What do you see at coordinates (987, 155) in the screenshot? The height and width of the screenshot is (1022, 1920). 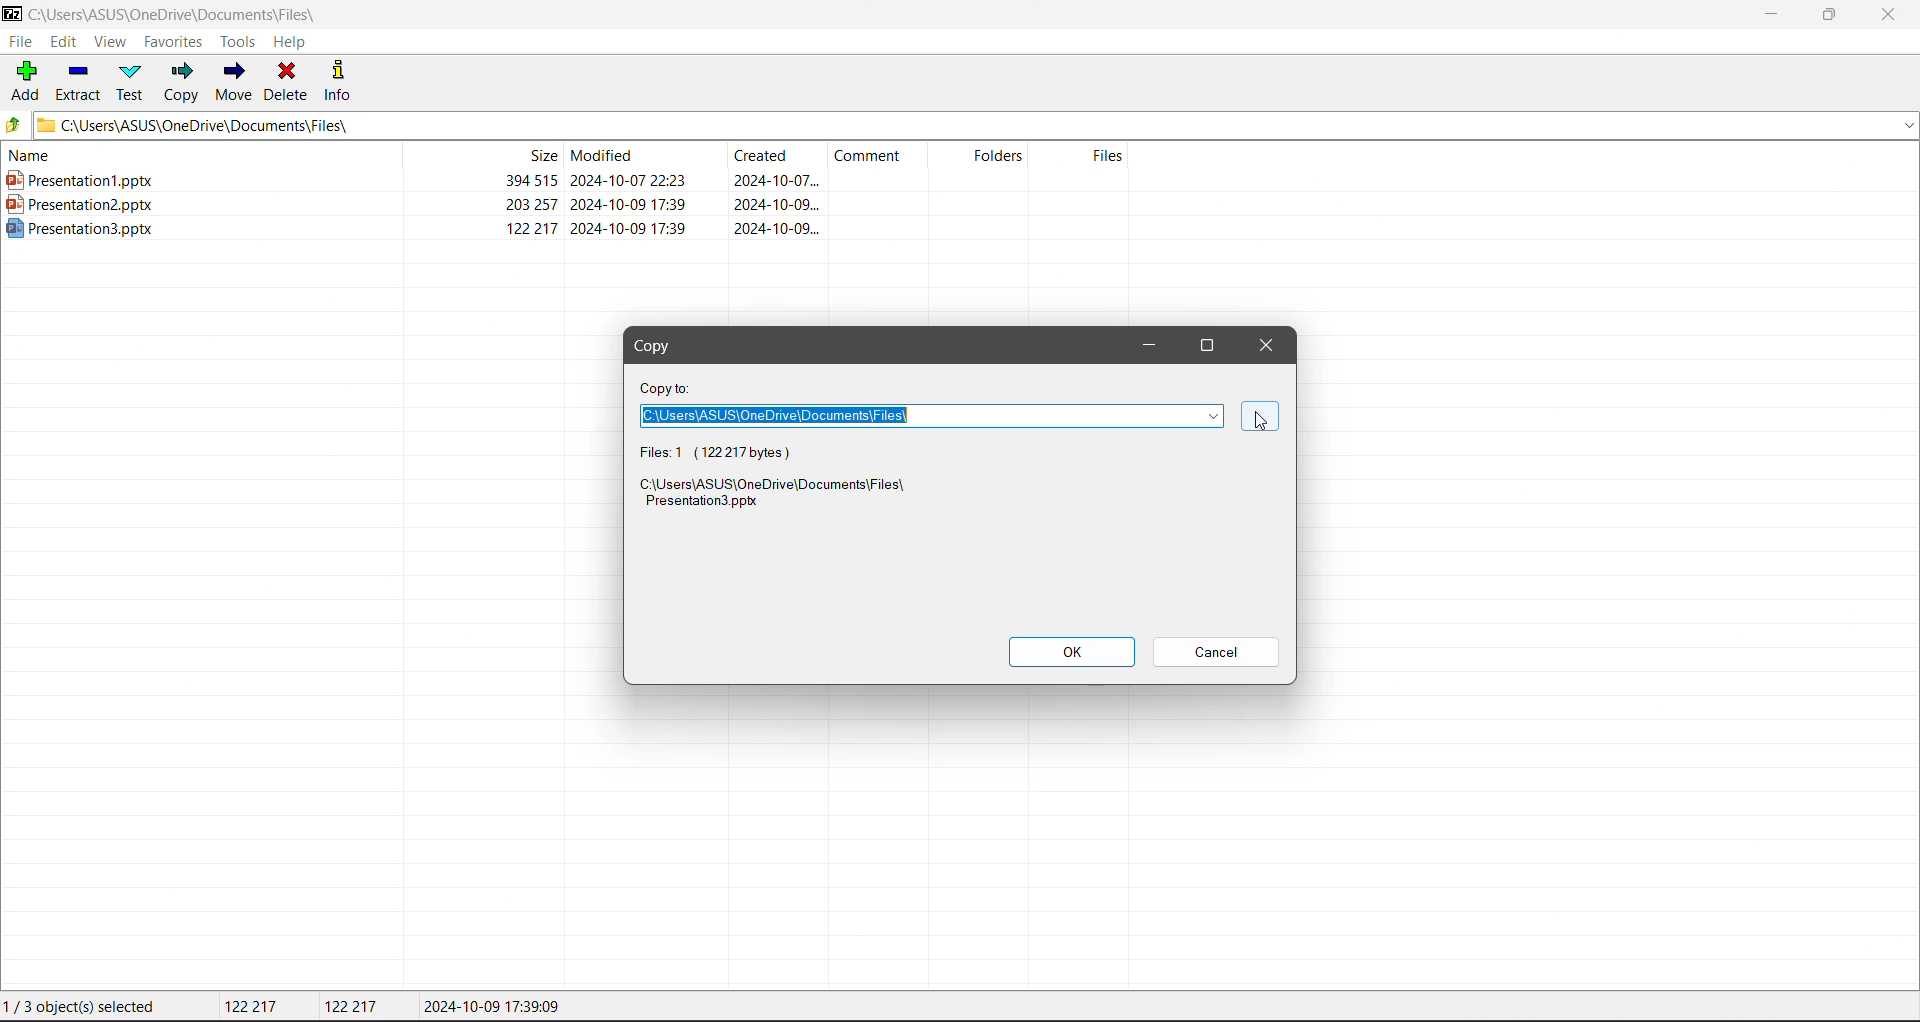 I see `Folders` at bounding box center [987, 155].